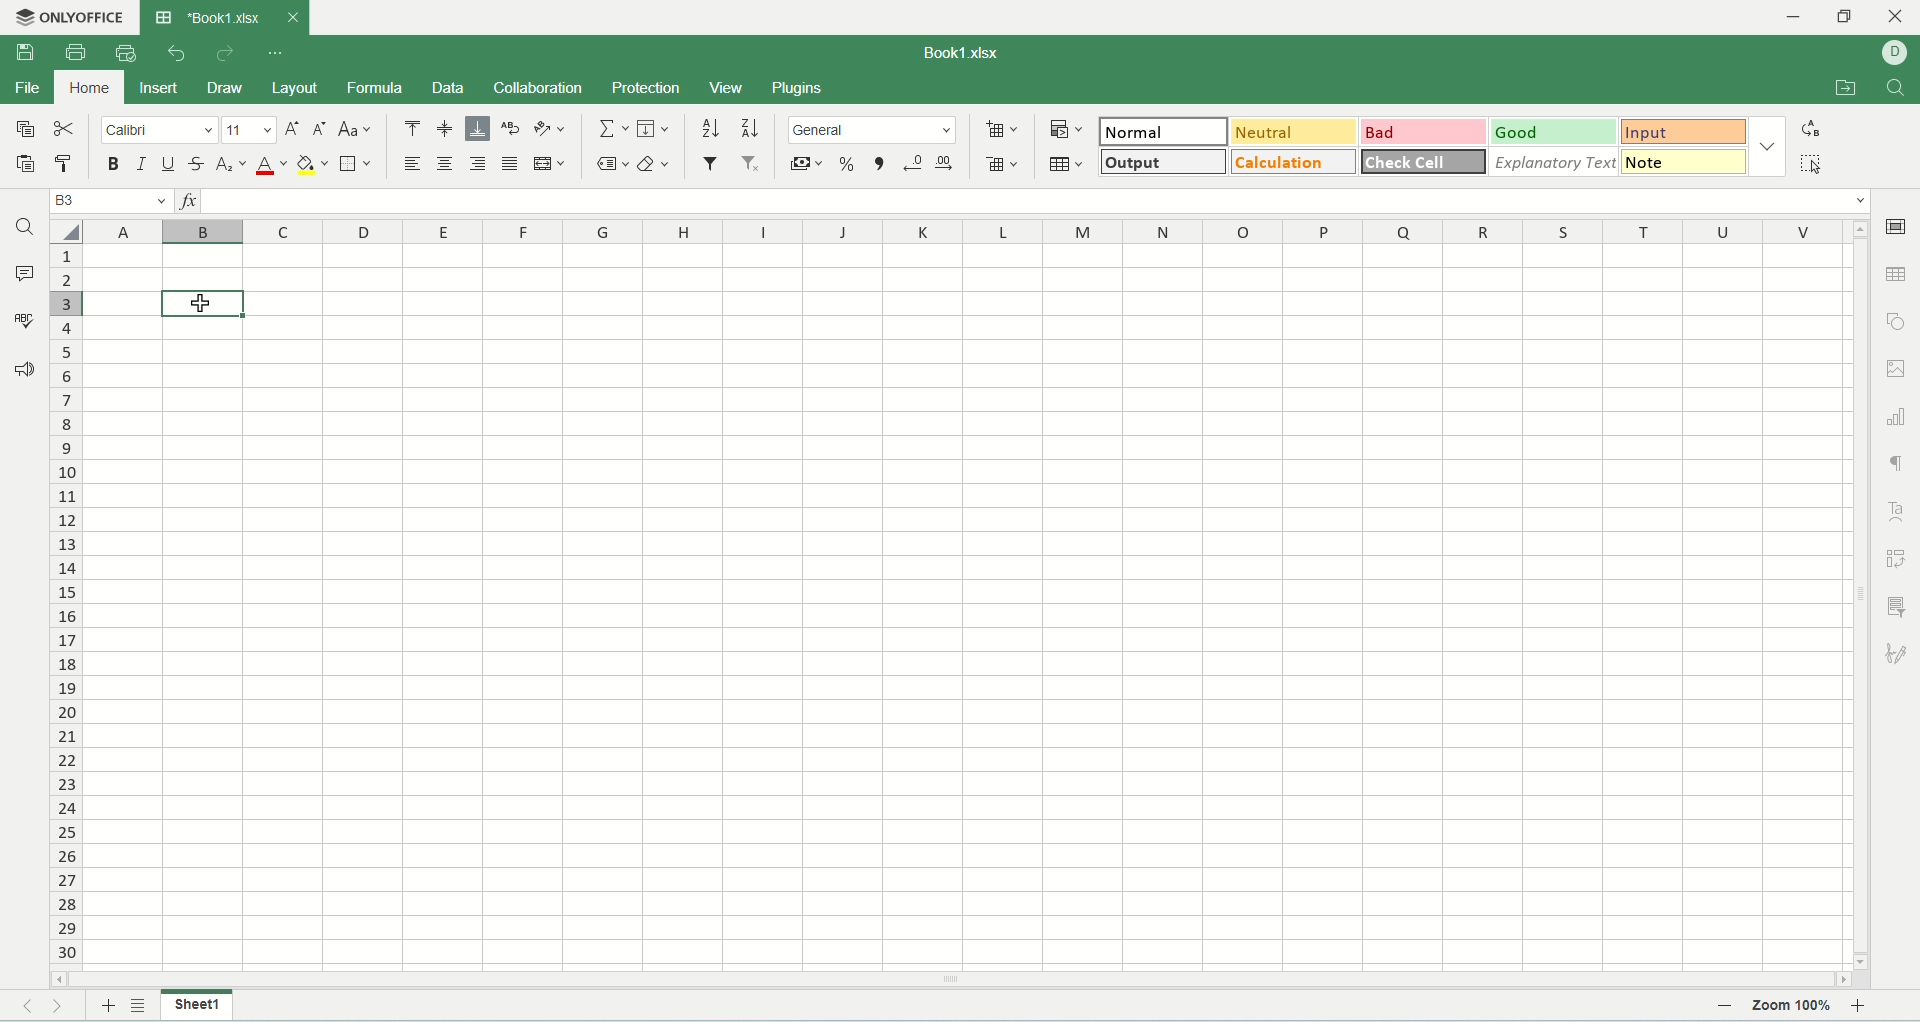 This screenshot has height=1022, width=1920. I want to click on next, so click(67, 1007).